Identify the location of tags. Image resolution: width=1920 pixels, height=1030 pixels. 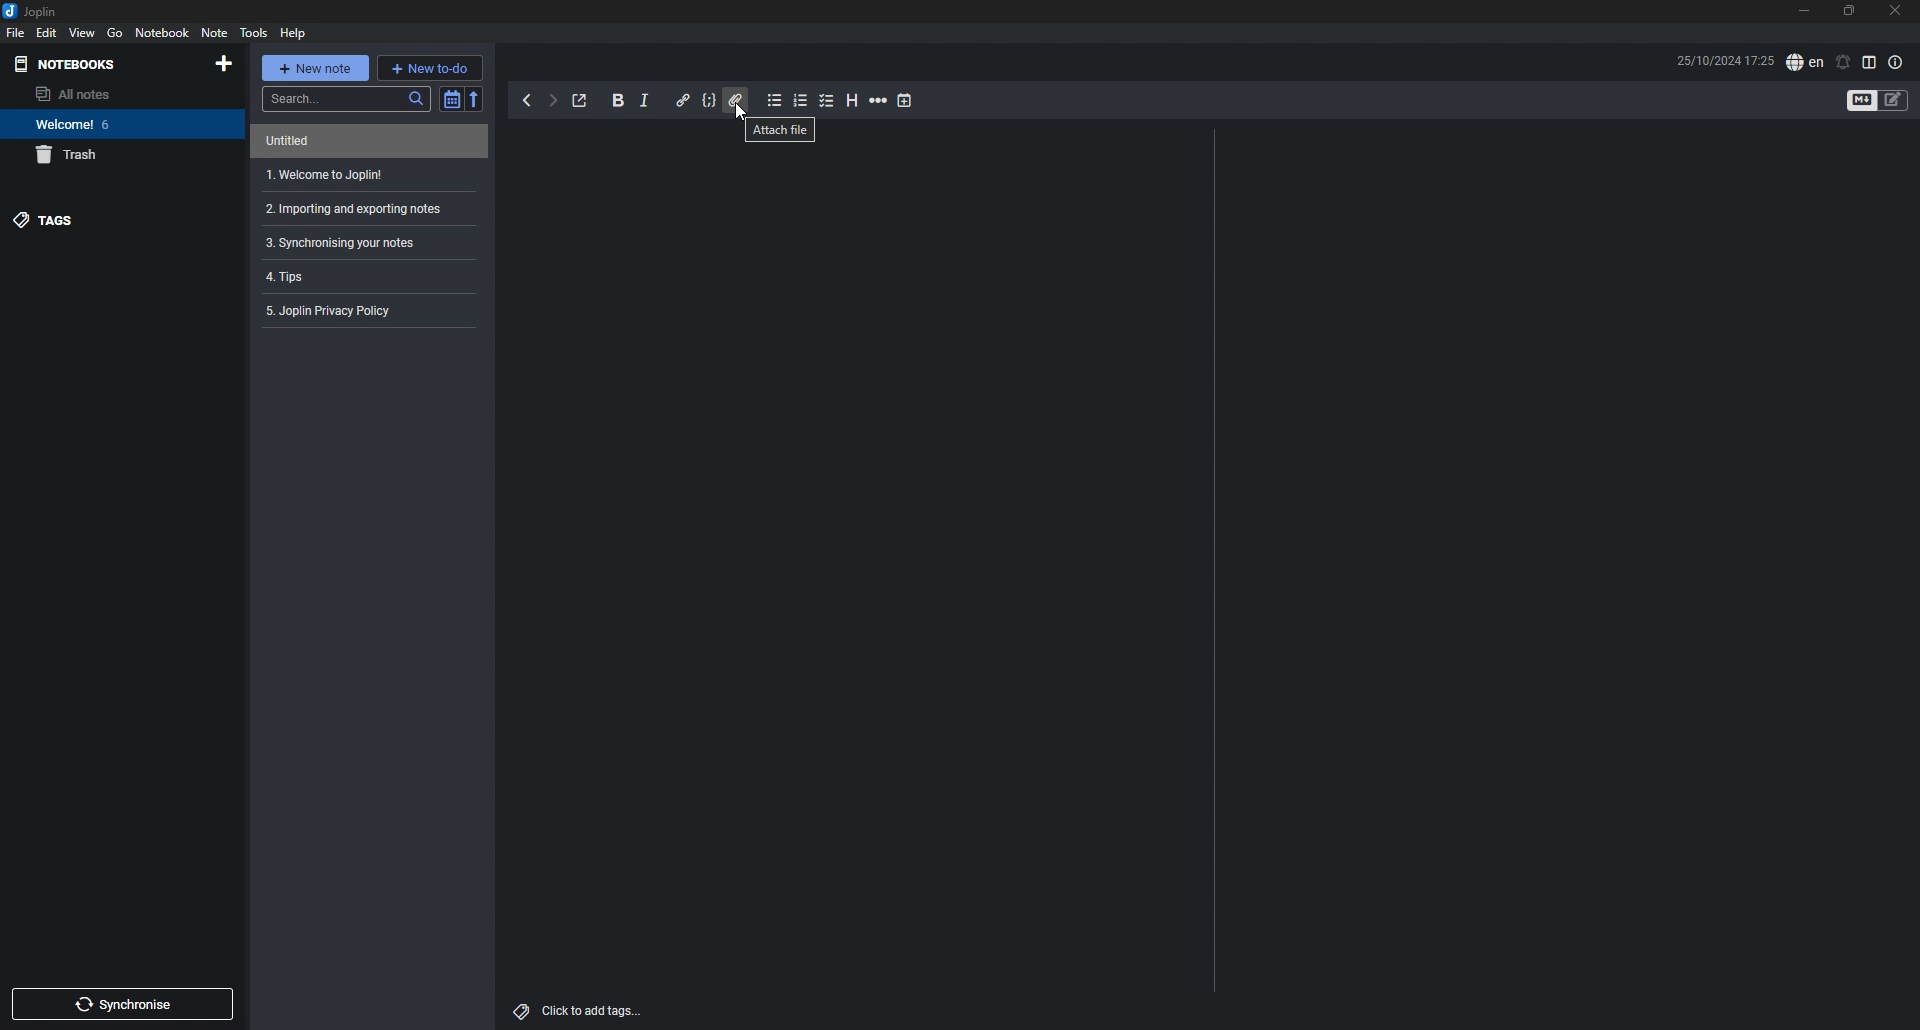
(108, 221).